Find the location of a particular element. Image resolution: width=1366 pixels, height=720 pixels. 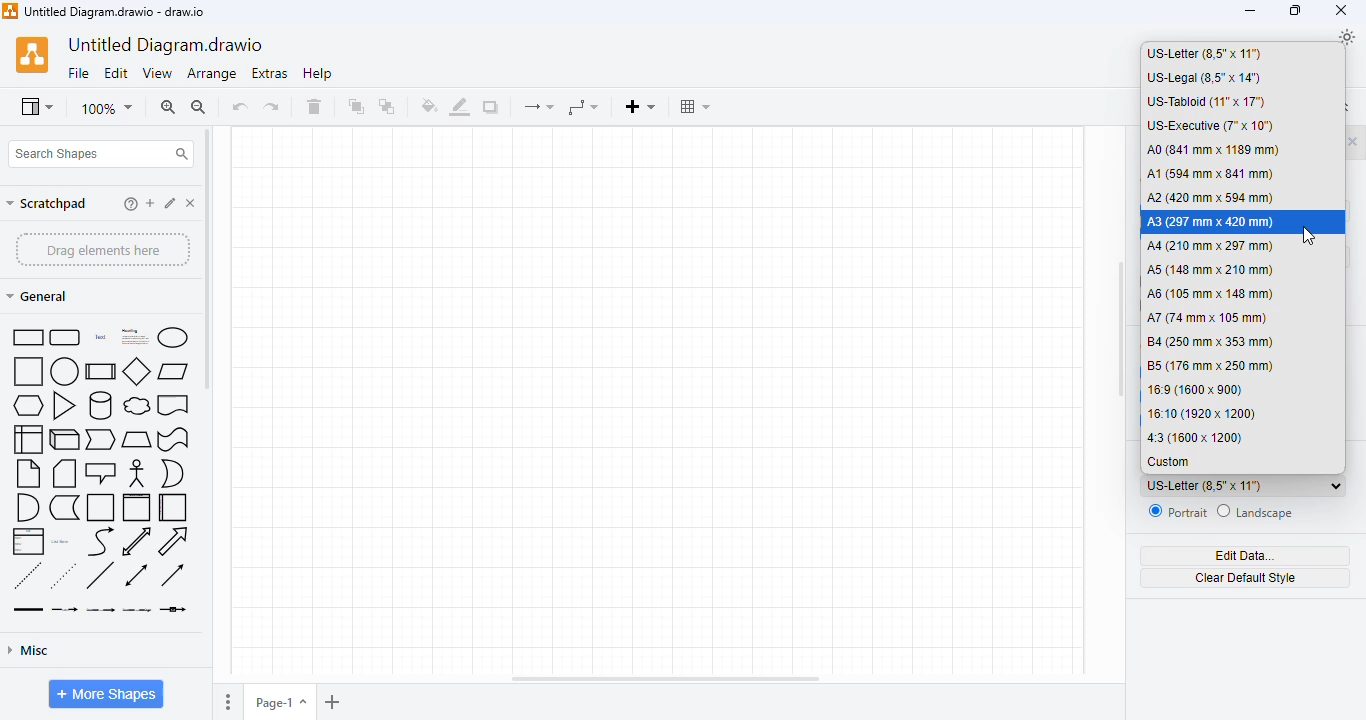

vertical container is located at coordinates (137, 508).